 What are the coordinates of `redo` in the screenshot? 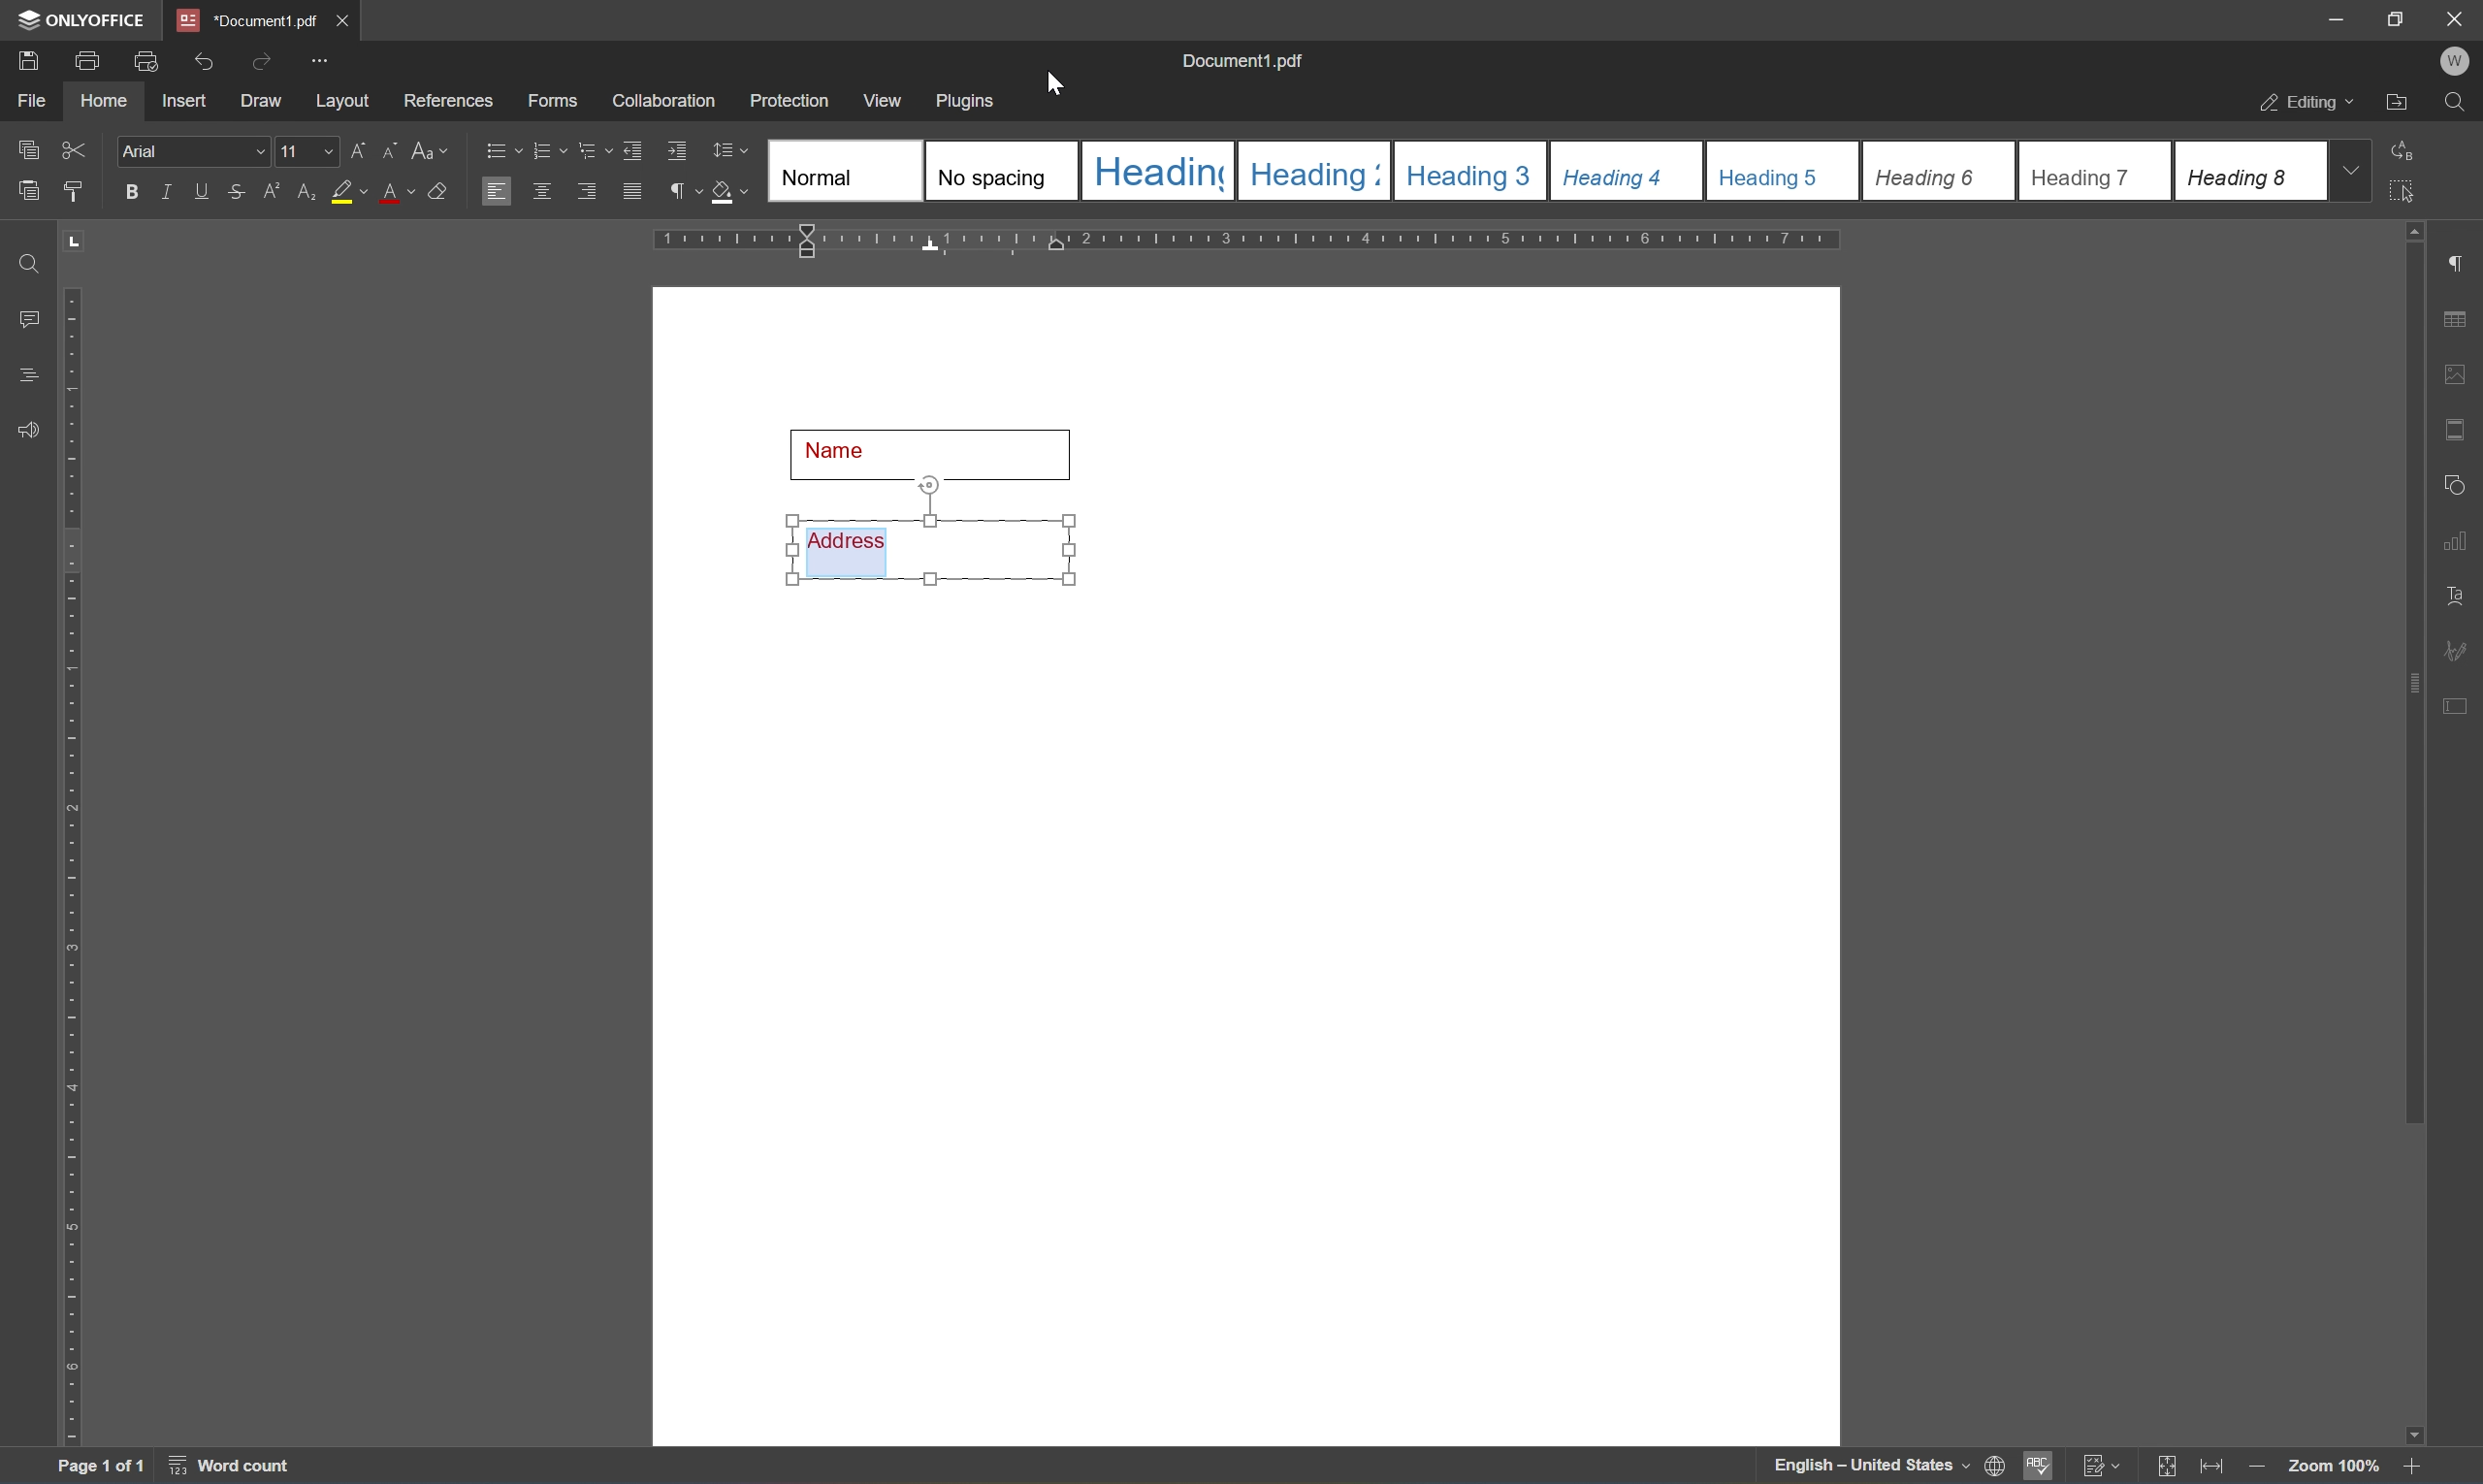 It's located at (256, 60).